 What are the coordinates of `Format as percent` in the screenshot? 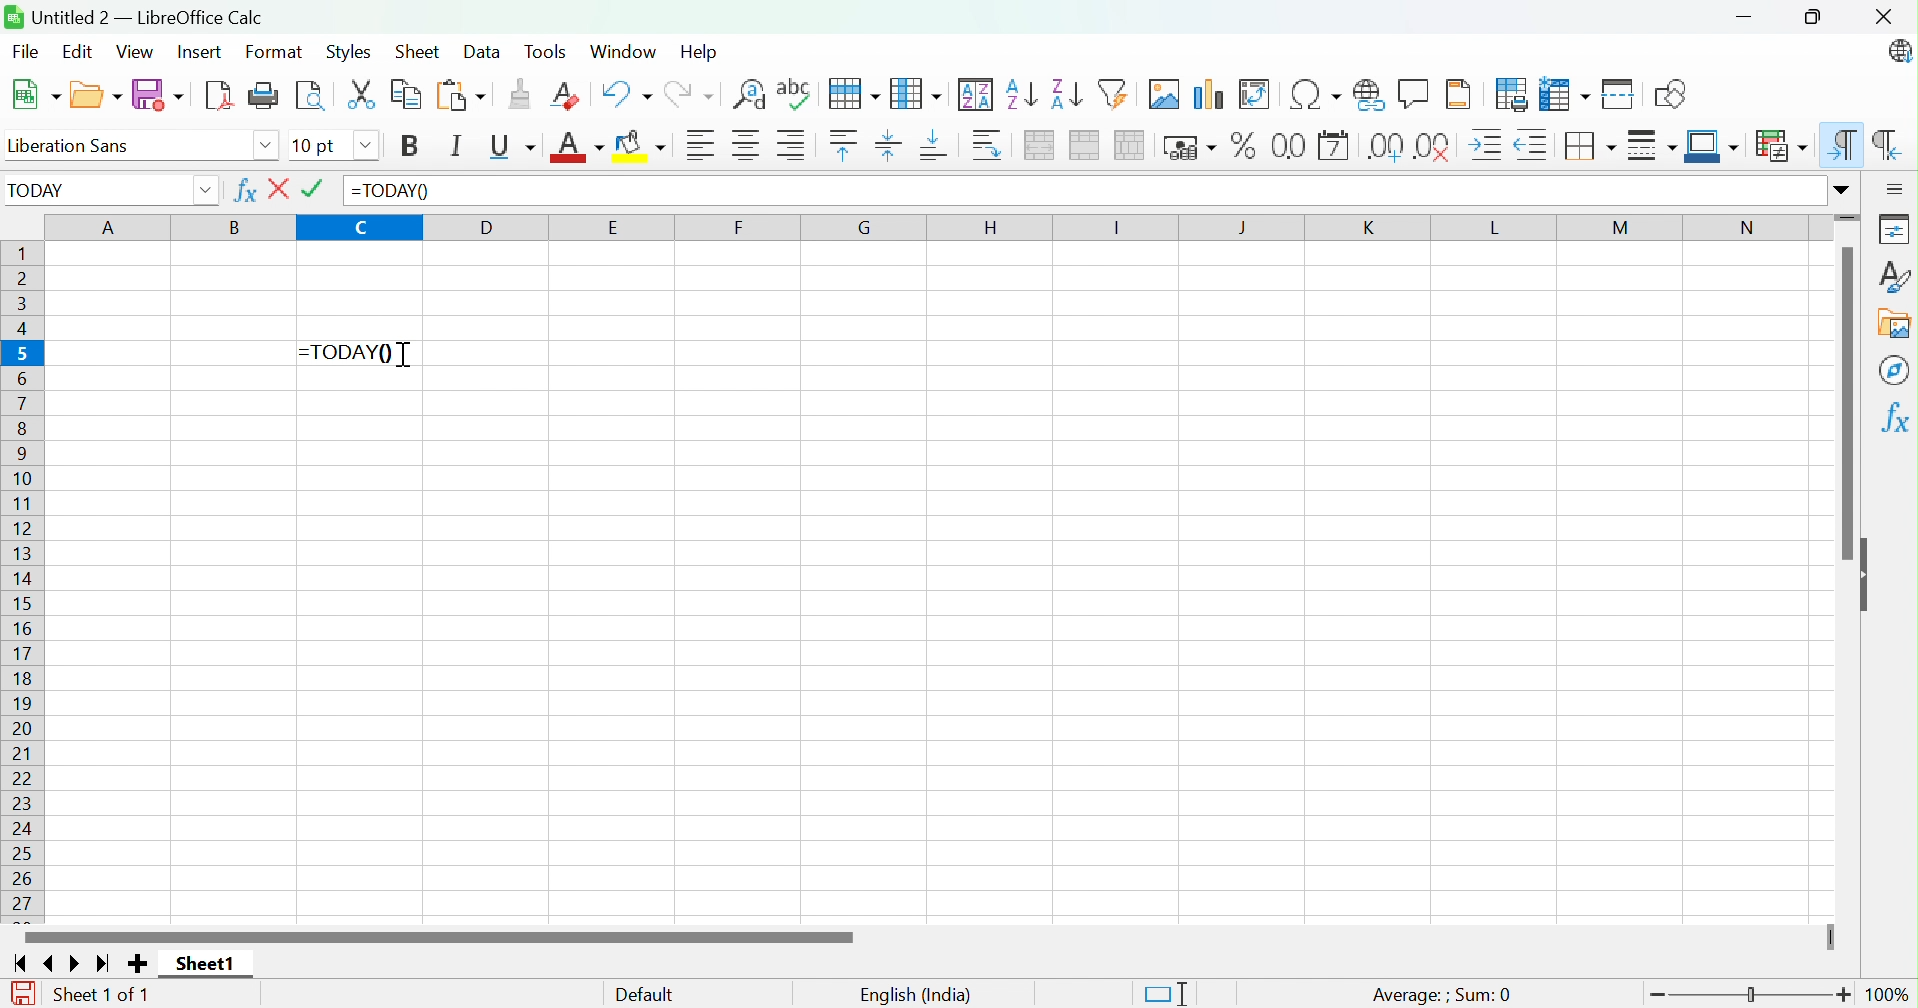 It's located at (1246, 145).